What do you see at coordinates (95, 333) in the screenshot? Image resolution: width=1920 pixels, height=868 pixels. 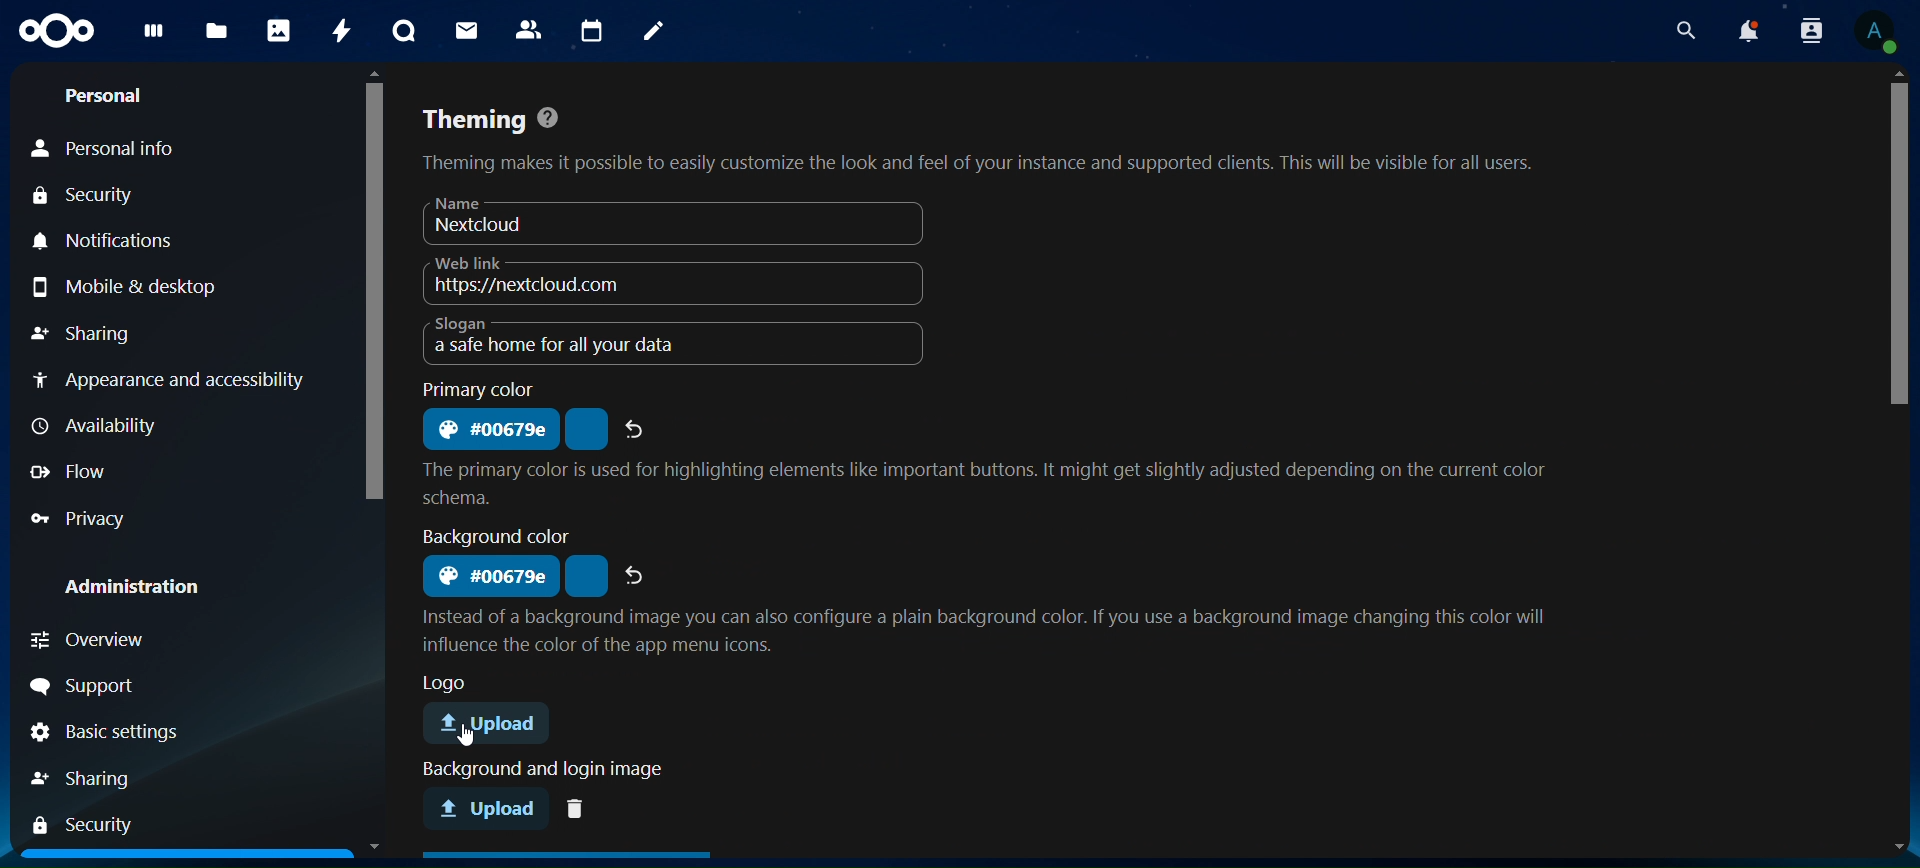 I see `sharing` at bounding box center [95, 333].